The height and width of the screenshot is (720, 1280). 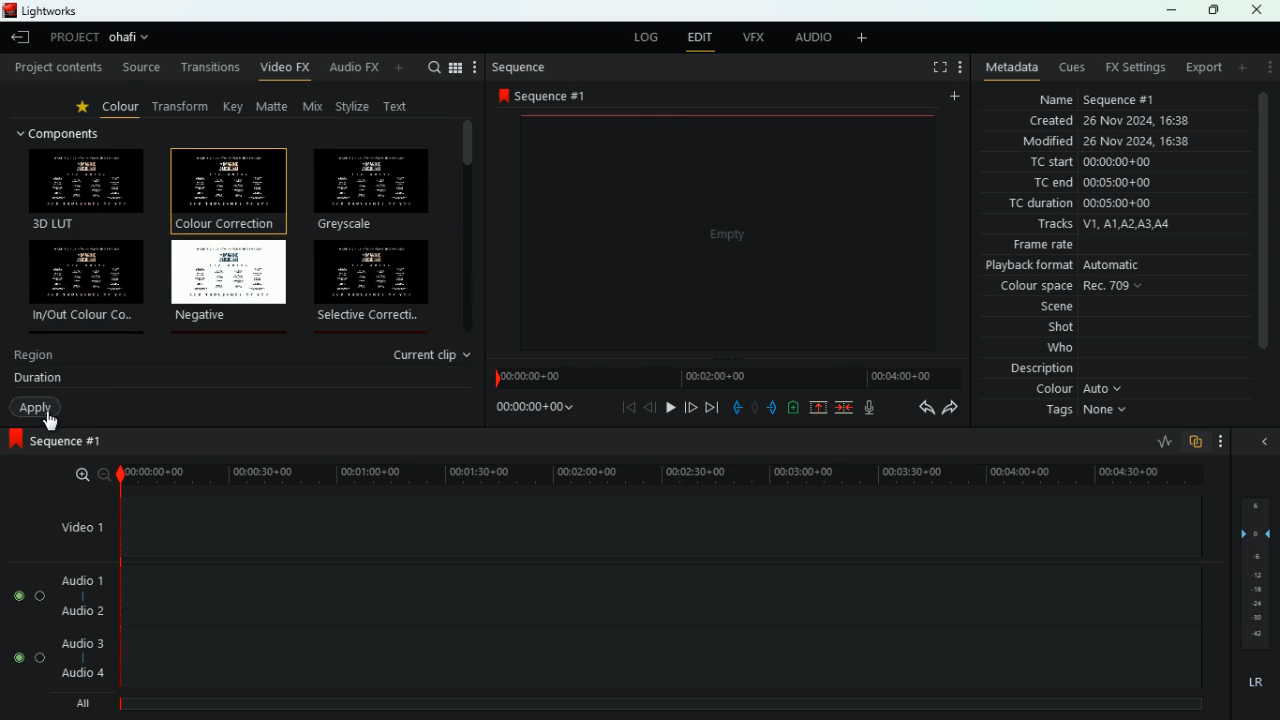 I want to click on tc duration, so click(x=1089, y=205).